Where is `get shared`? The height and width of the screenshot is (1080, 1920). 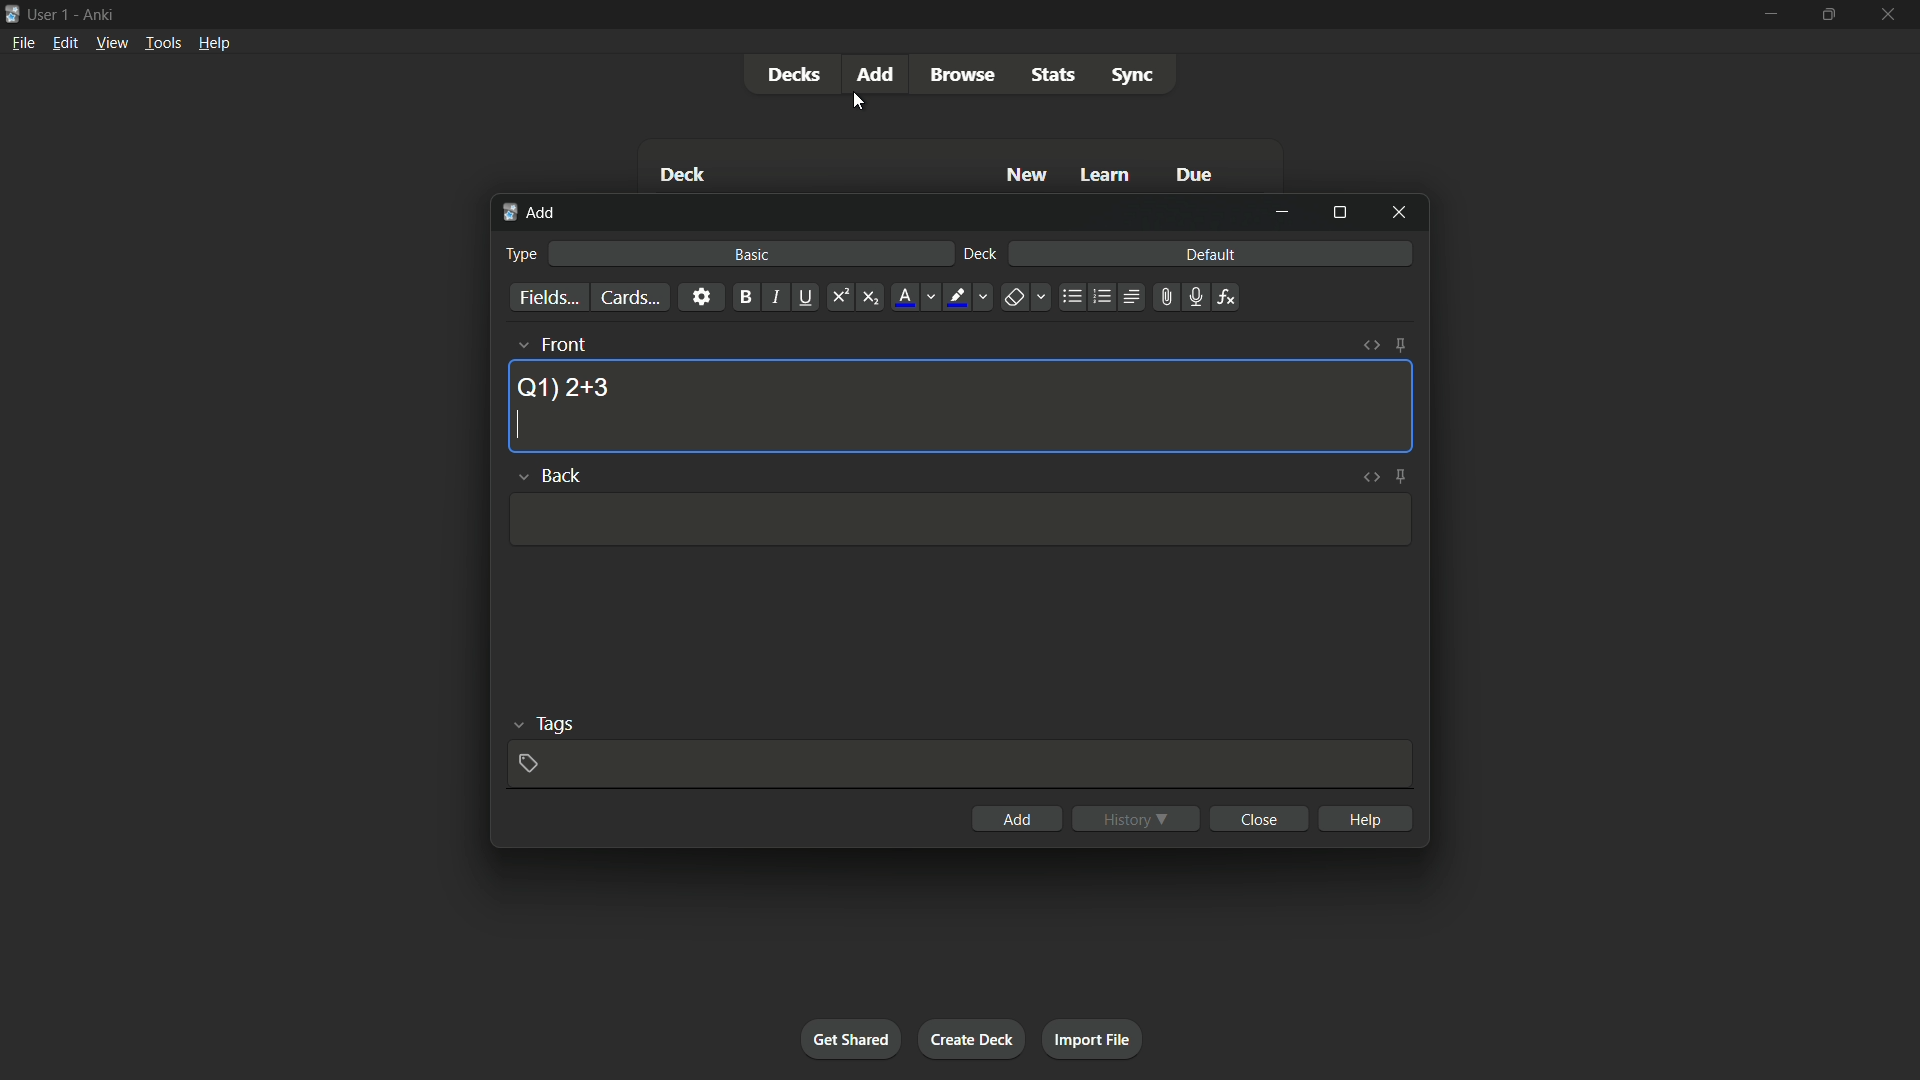
get shared is located at coordinates (850, 1038).